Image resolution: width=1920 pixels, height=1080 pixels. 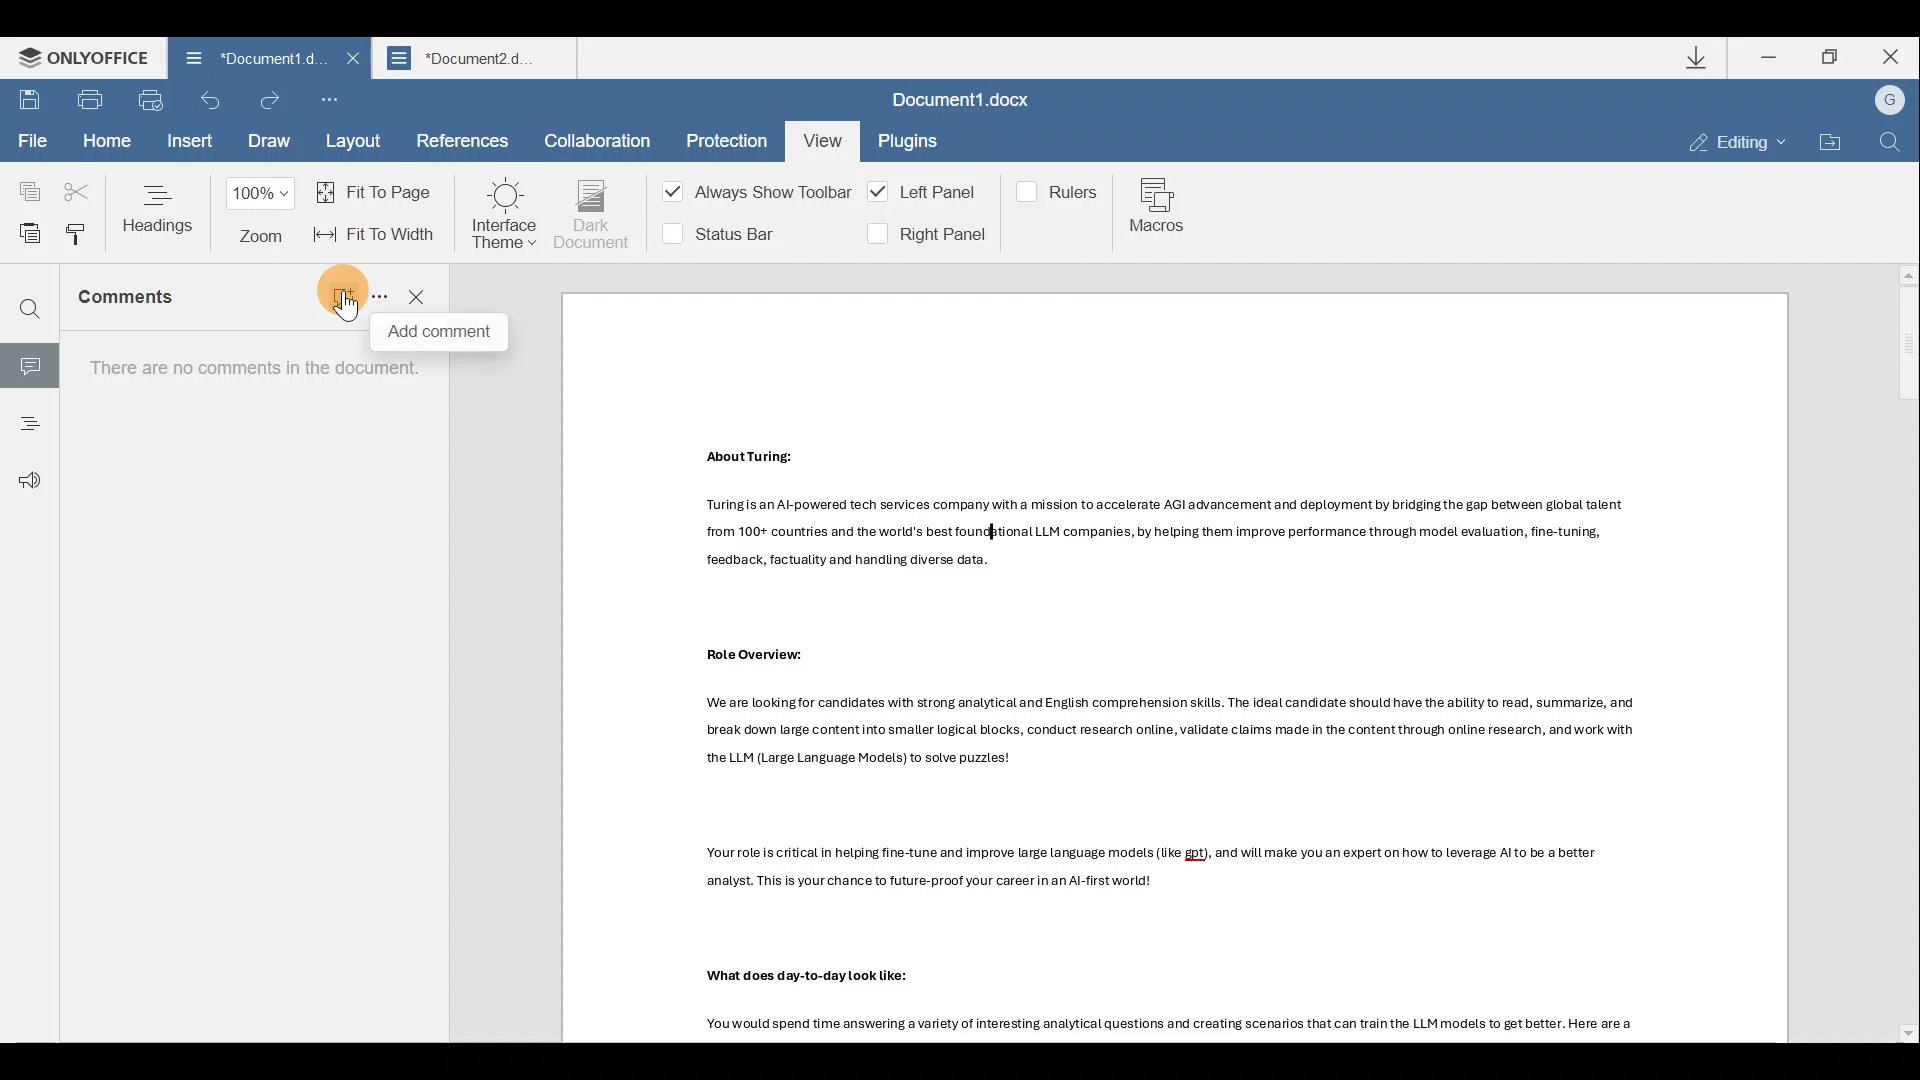 I want to click on Left panel, so click(x=926, y=192).